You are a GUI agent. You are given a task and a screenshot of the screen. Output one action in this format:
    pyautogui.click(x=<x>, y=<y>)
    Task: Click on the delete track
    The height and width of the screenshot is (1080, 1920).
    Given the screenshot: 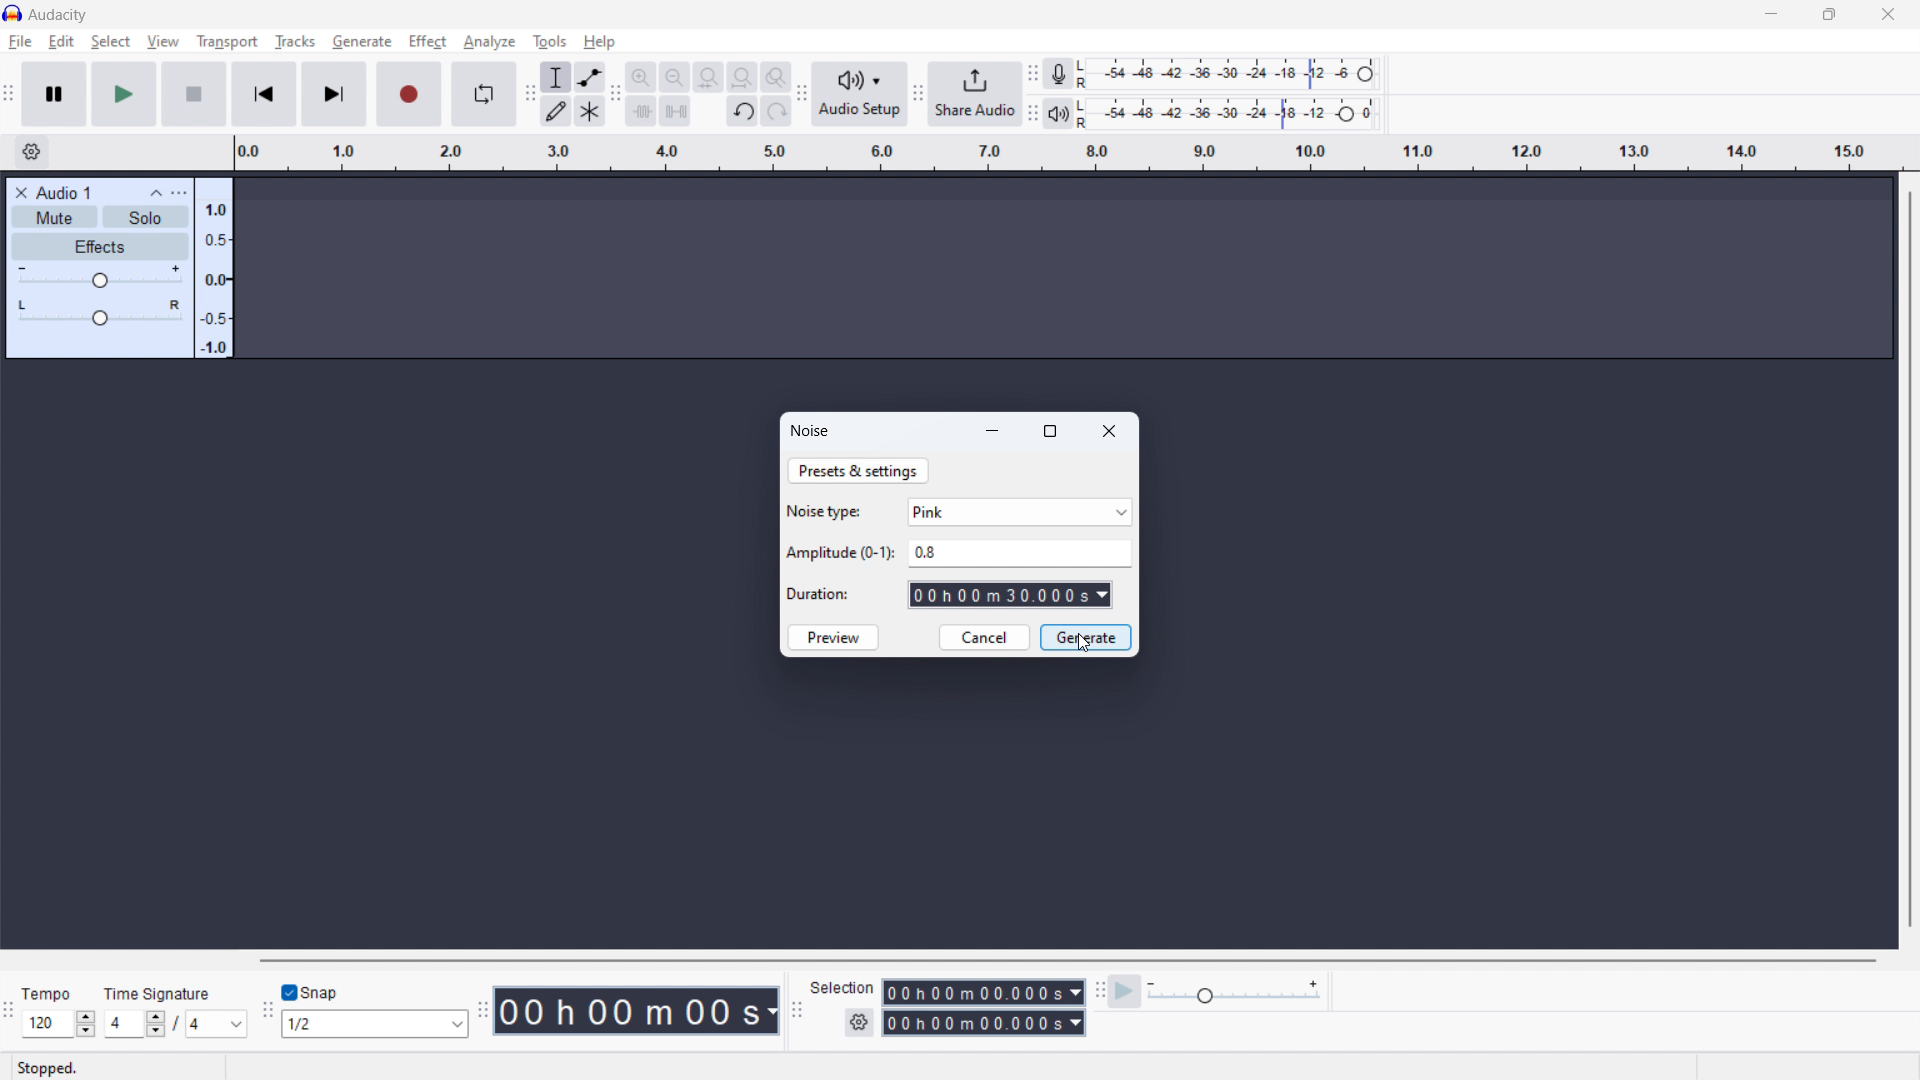 What is the action you would take?
    pyautogui.click(x=21, y=191)
    